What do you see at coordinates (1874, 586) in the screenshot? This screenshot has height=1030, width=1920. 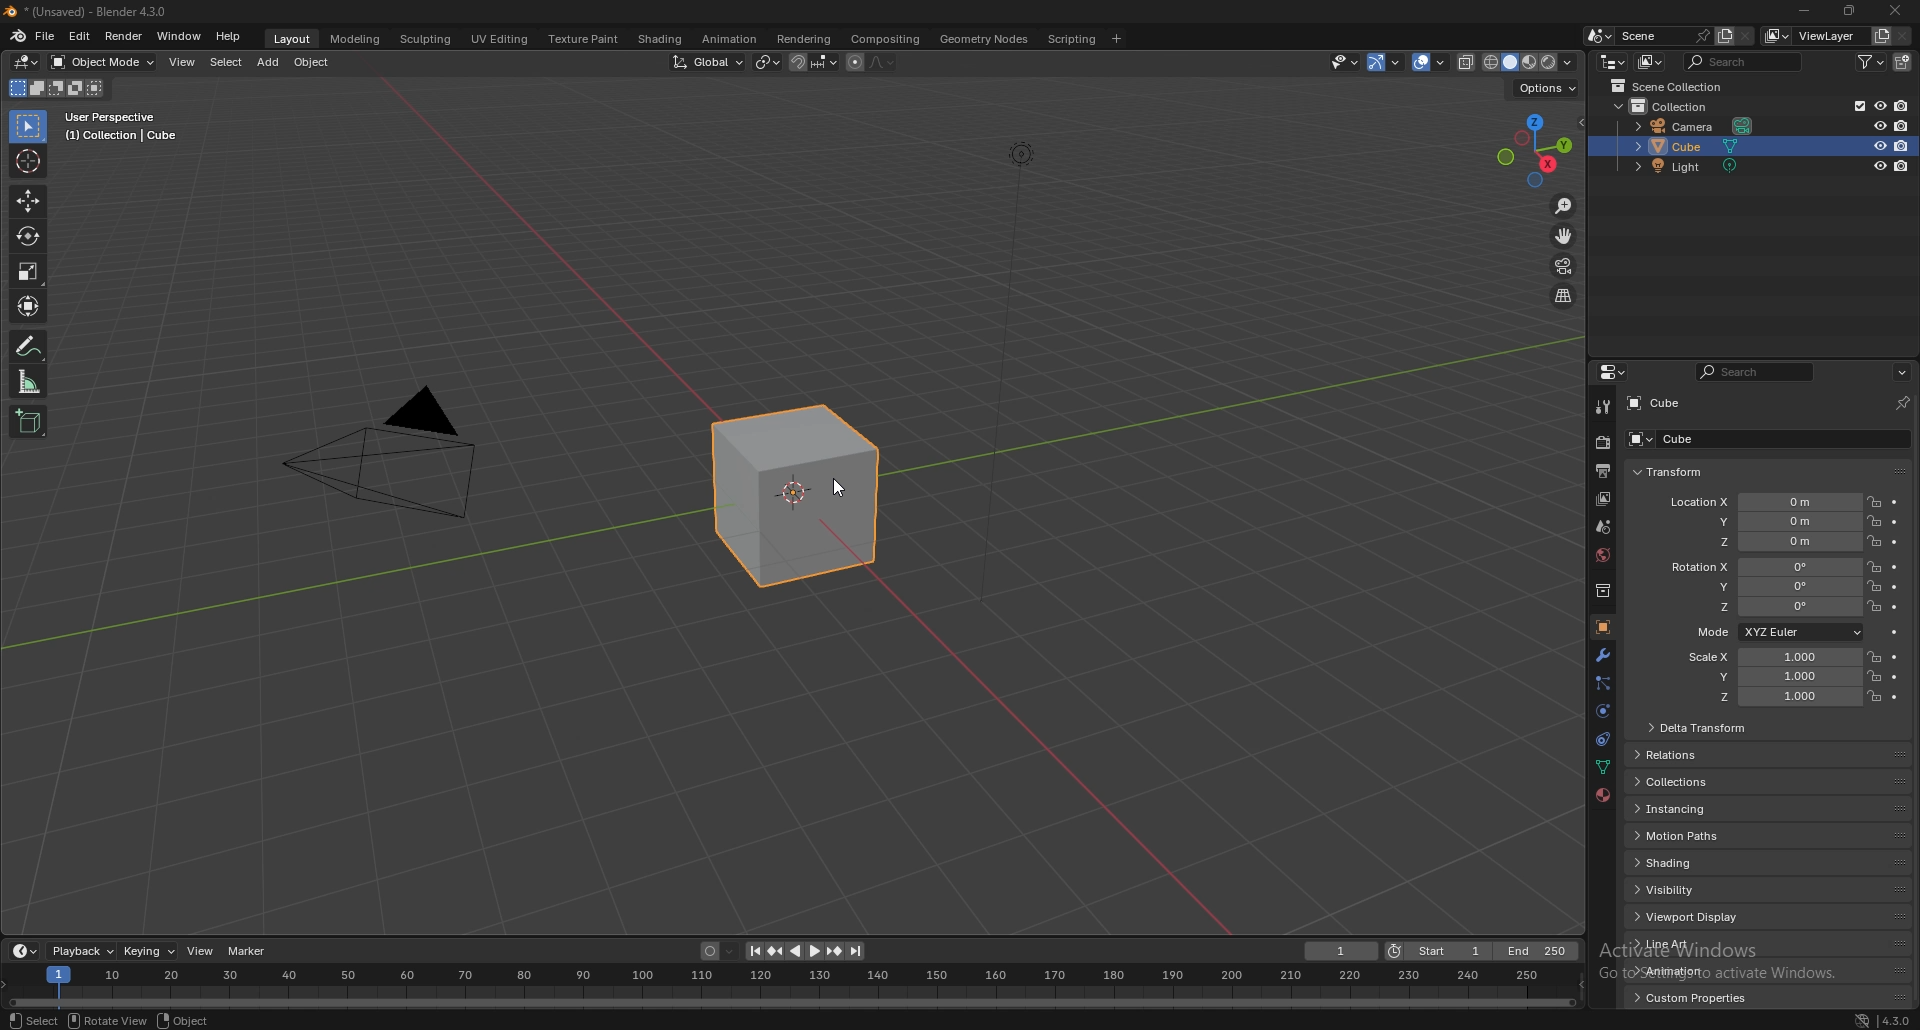 I see `lock location` at bounding box center [1874, 586].